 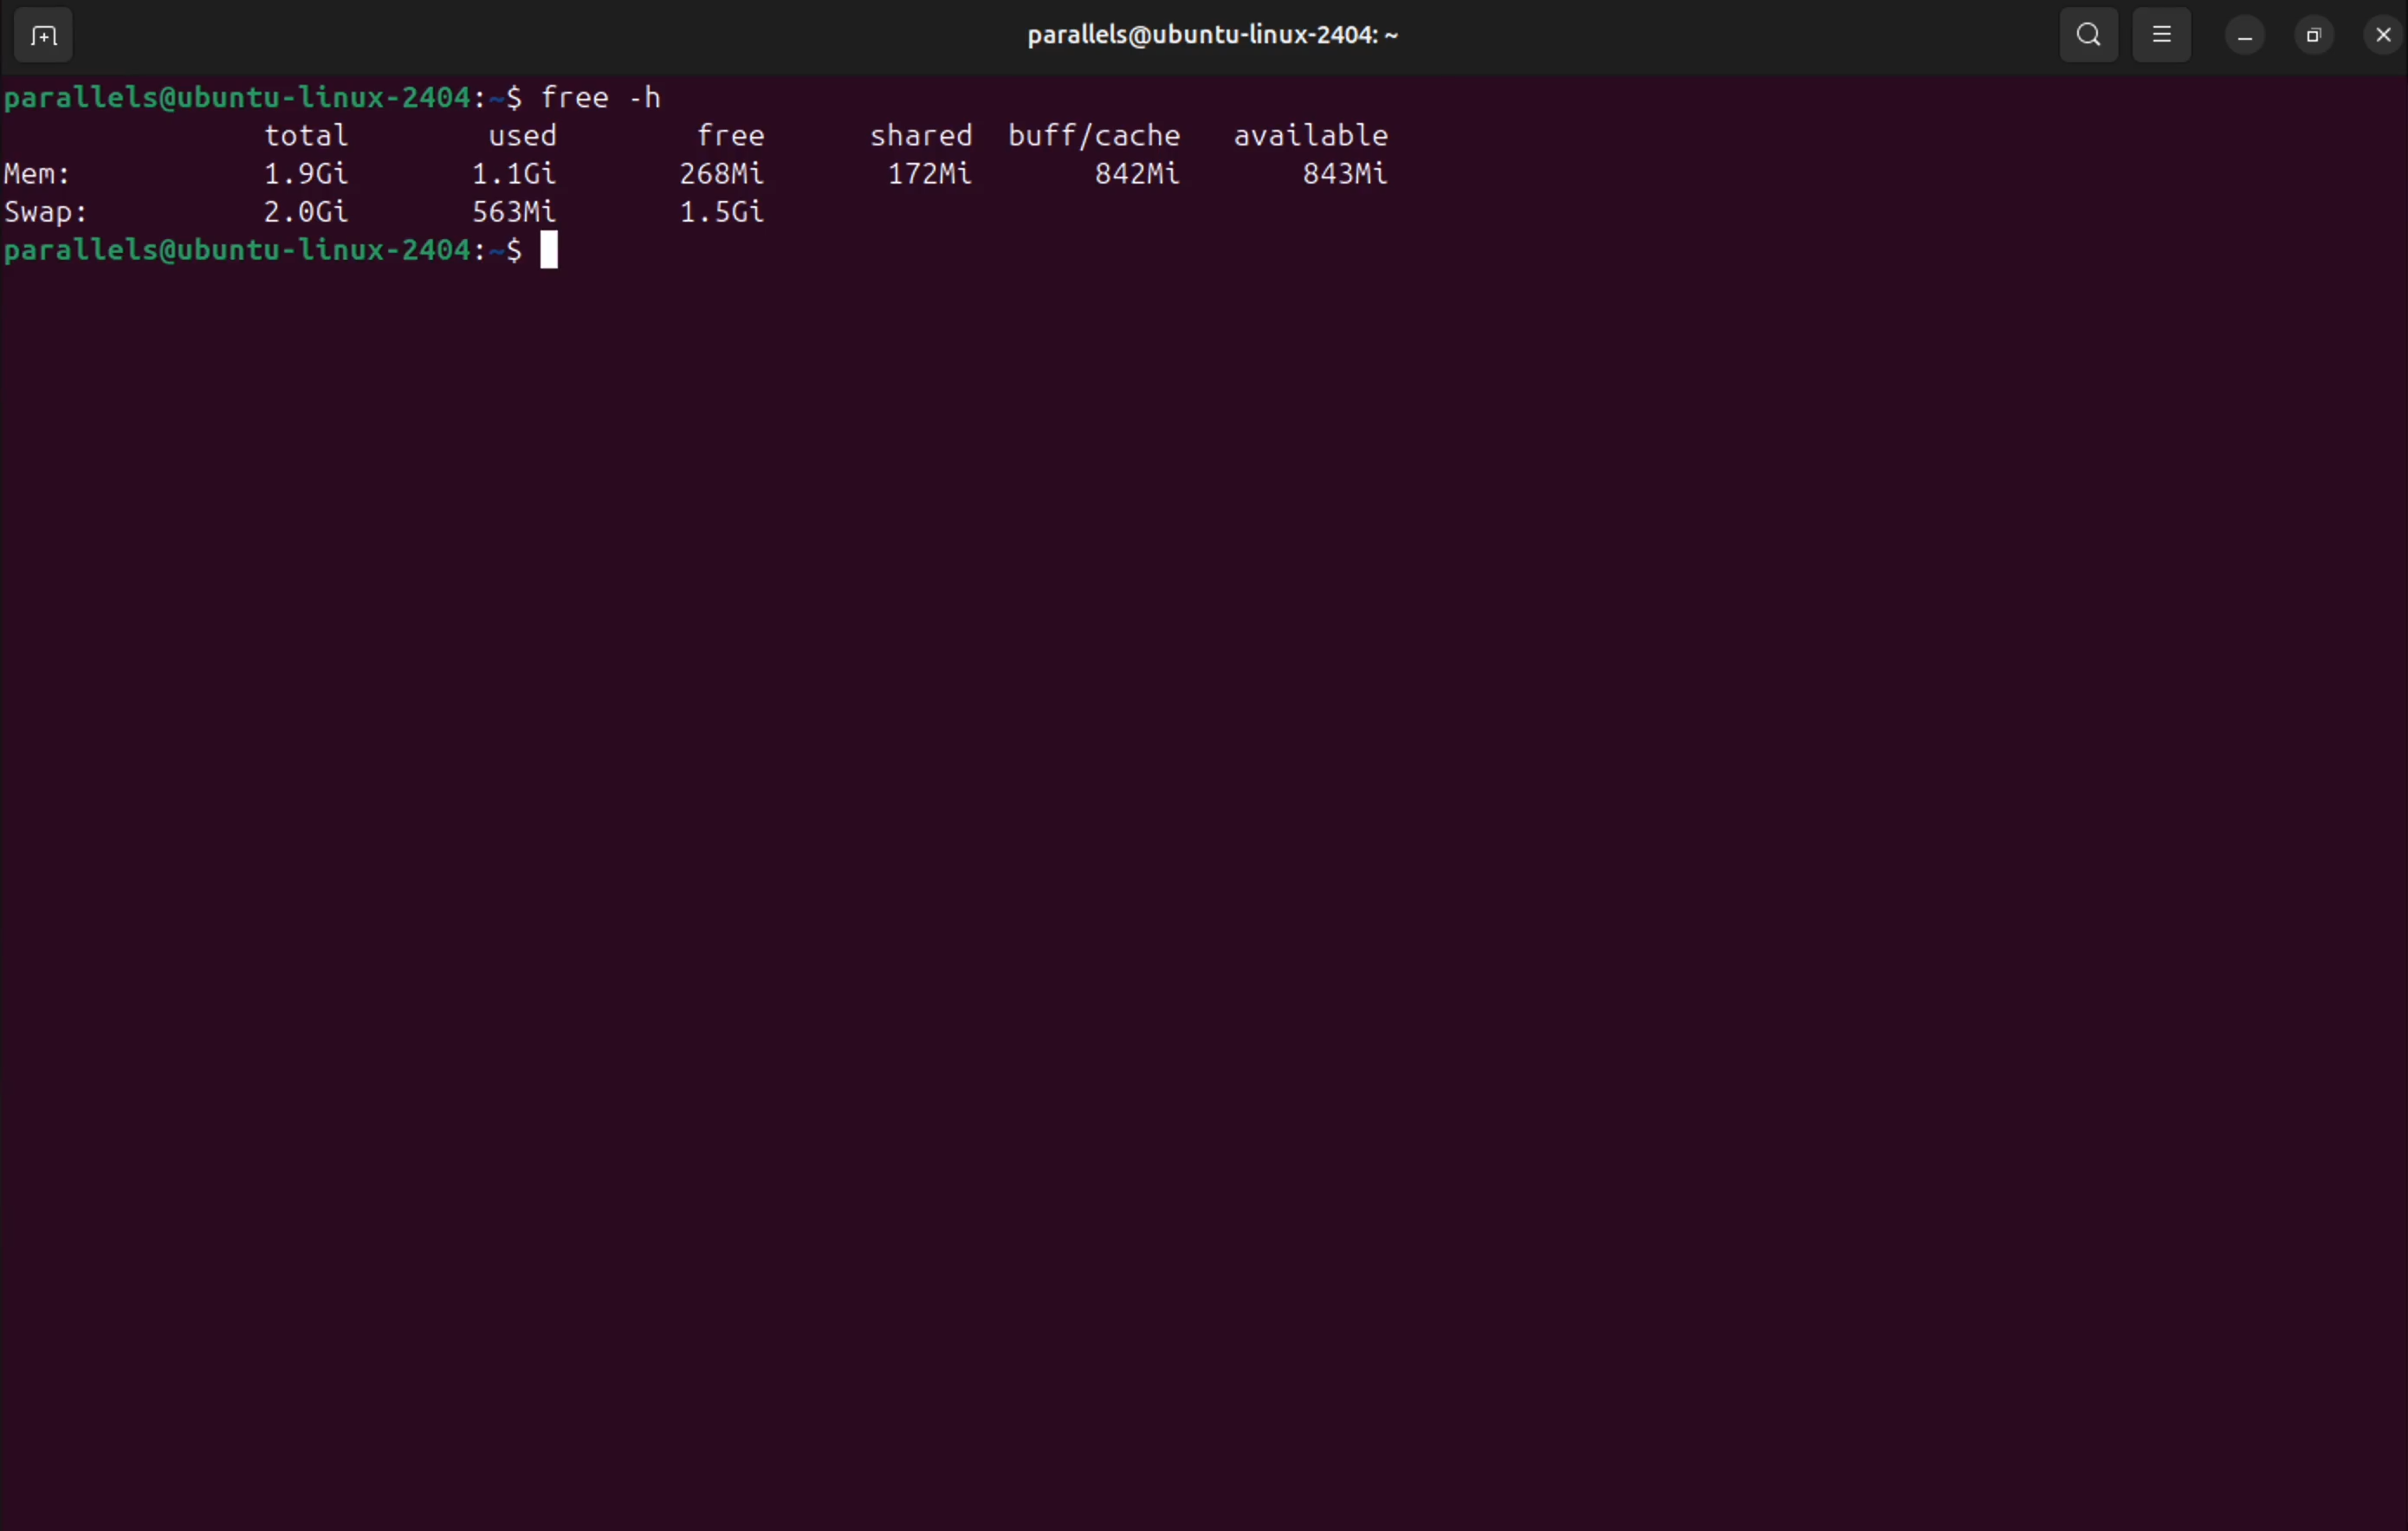 What do you see at coordinates (2309, 35) in the screenshot?
I see `resize` at bounding box center [2309, 35].